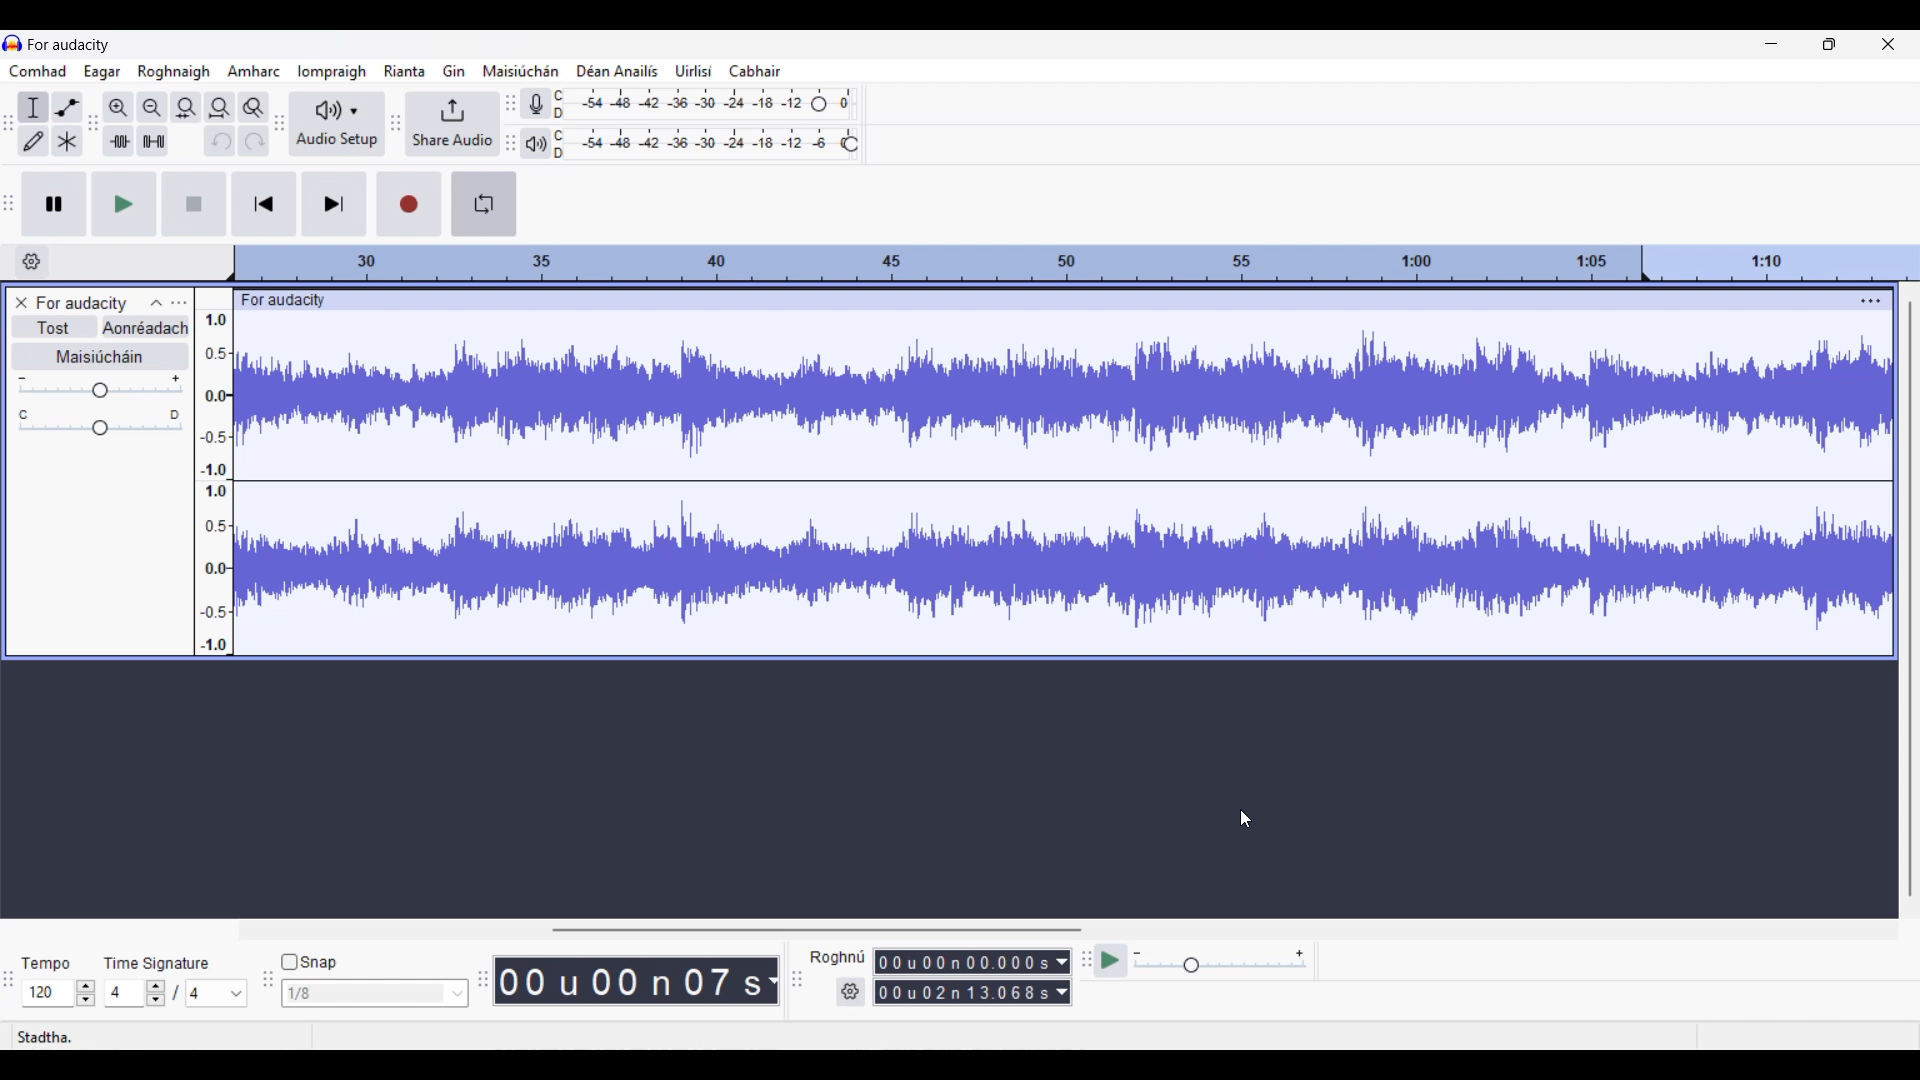  Describe the element at coordinates (1888, 44) in the screenshot. I see `Close interface` at that location.